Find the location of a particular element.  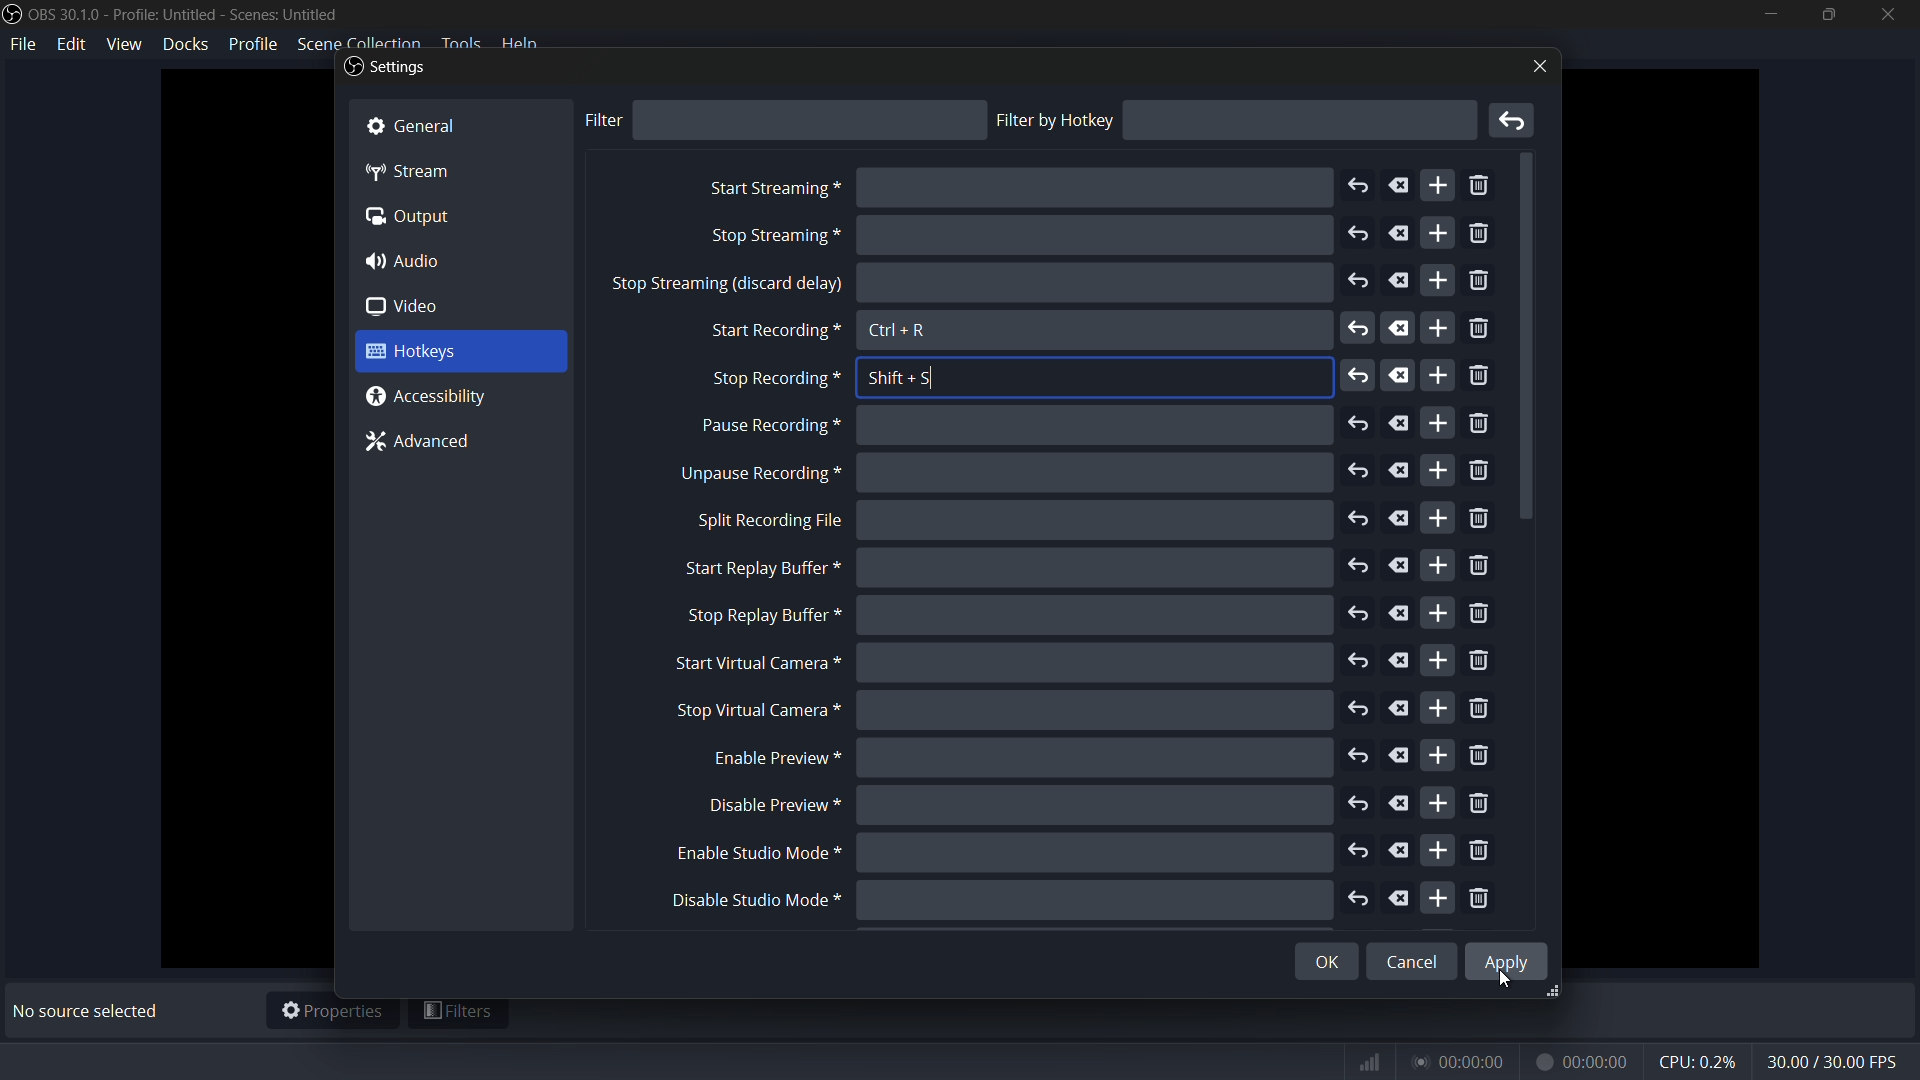

edit menu is located at coordinates (74, 43).